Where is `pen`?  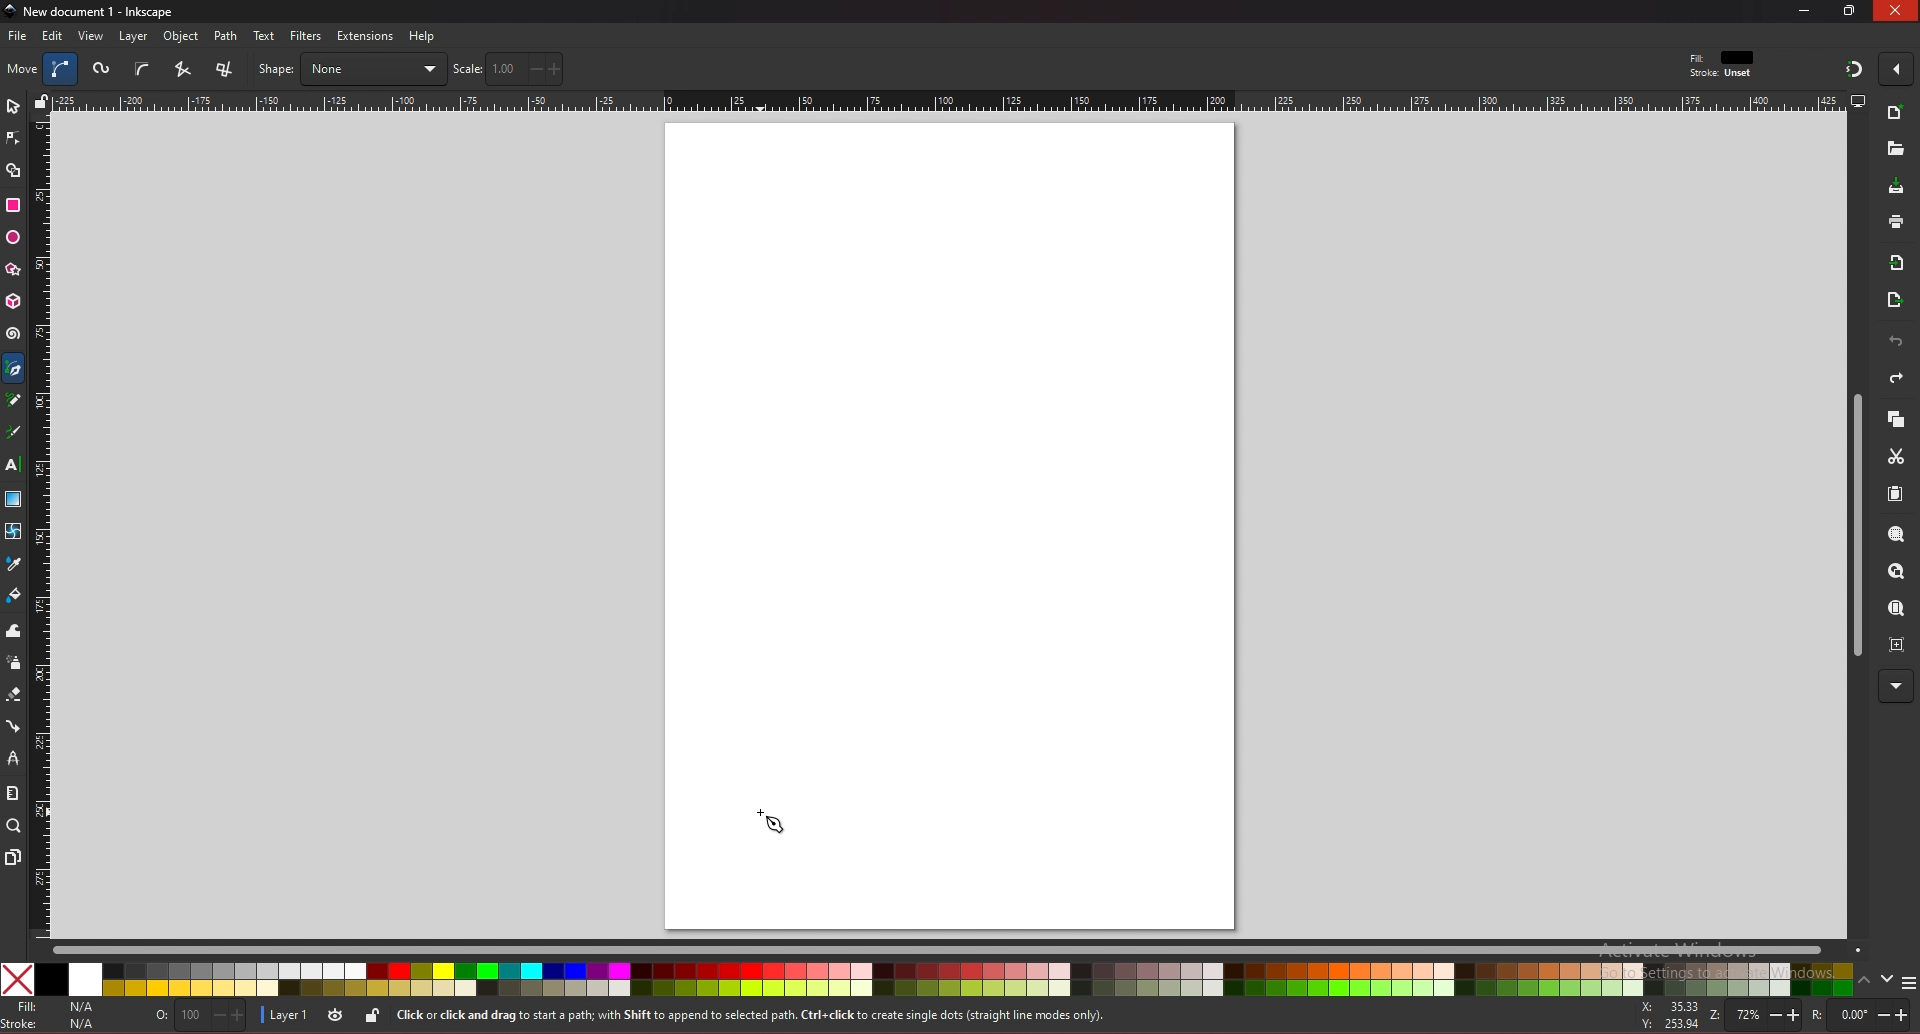
pen is located at coordinates (17, 369).